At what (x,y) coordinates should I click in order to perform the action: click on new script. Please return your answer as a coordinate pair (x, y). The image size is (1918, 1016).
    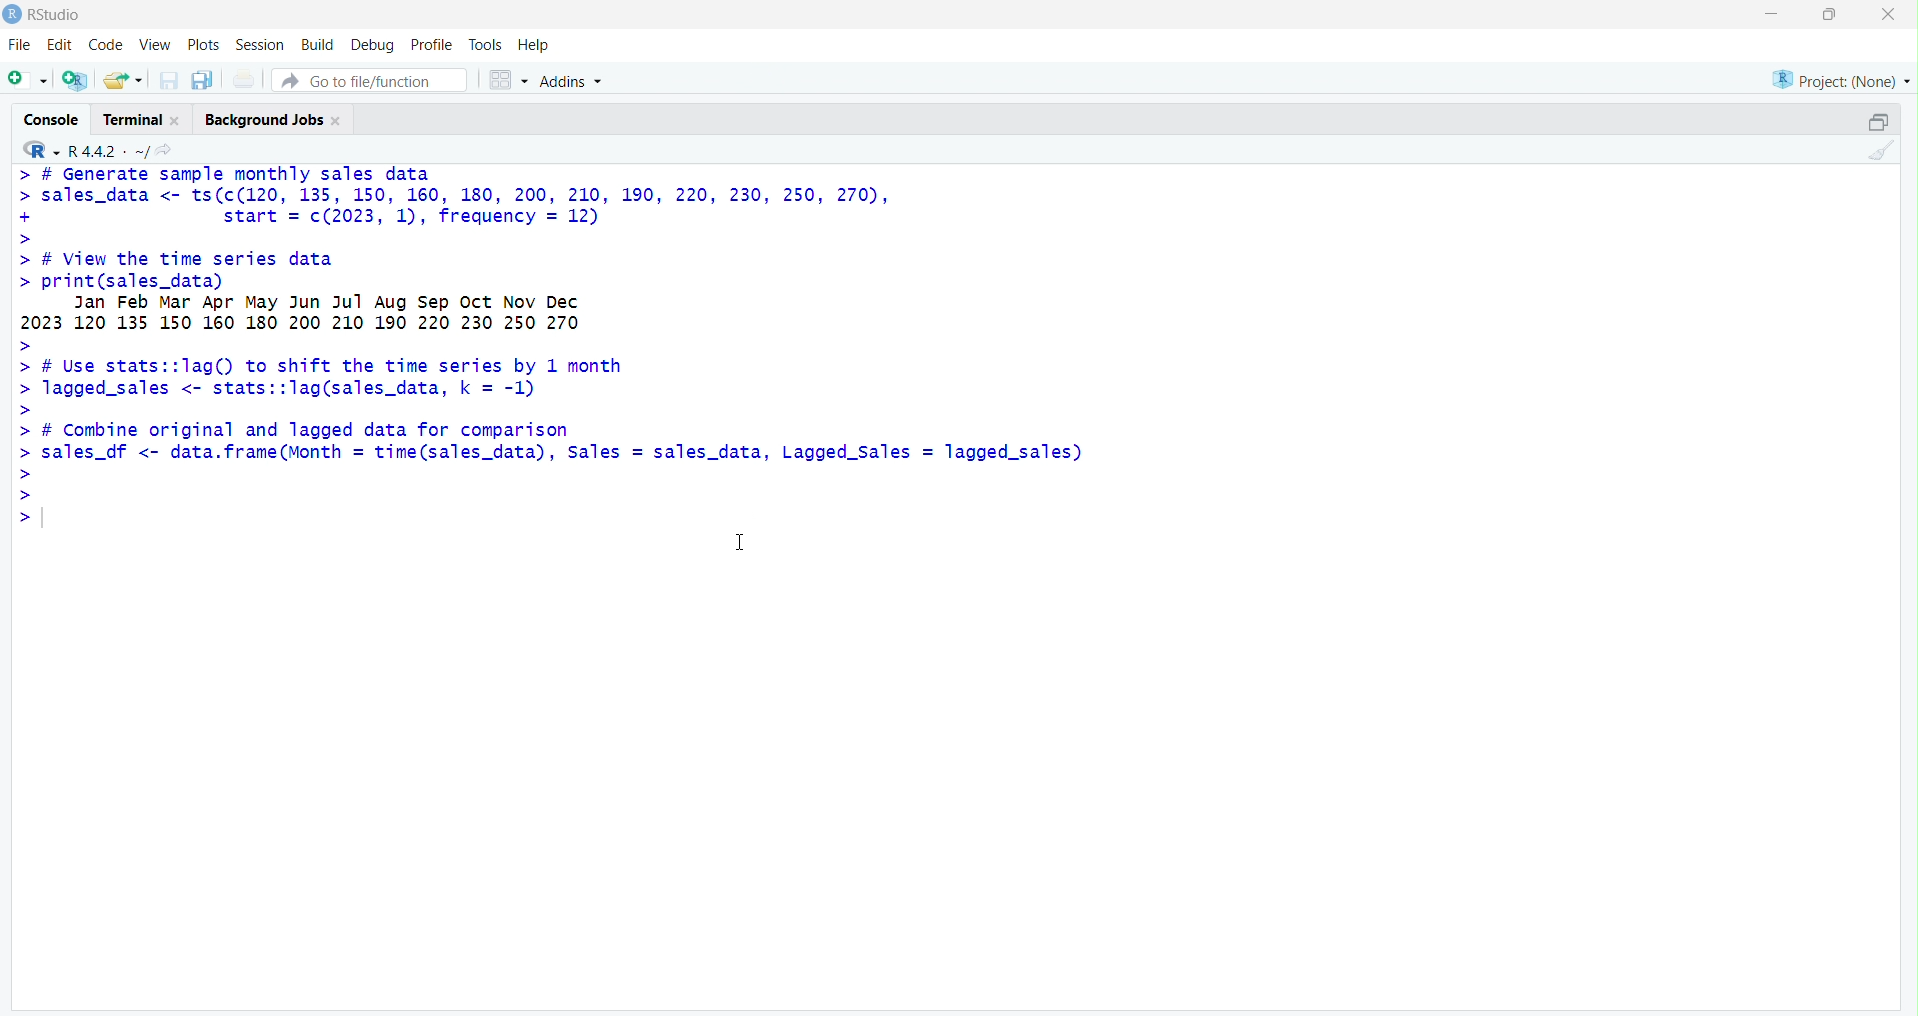
    Looking at the image, I should click on (26, 80).